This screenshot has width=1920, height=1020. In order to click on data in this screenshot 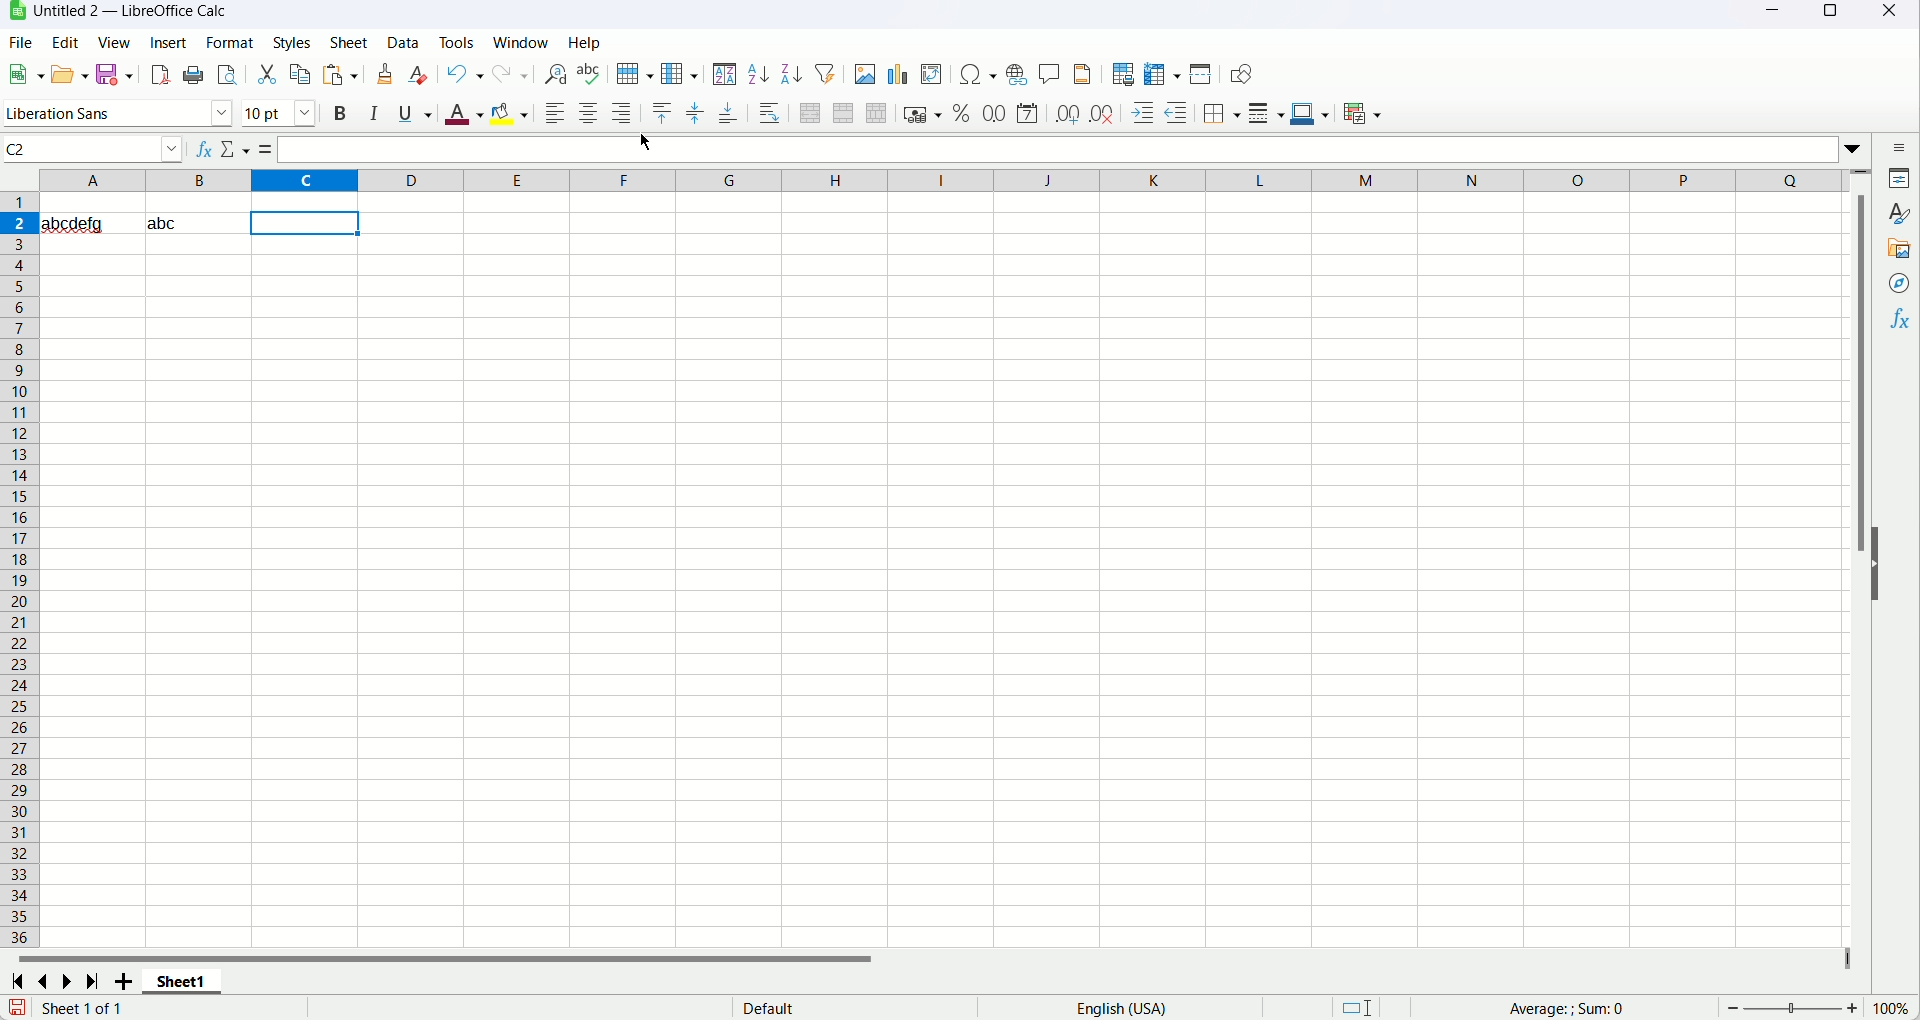, I will do `click(404, 43)`.